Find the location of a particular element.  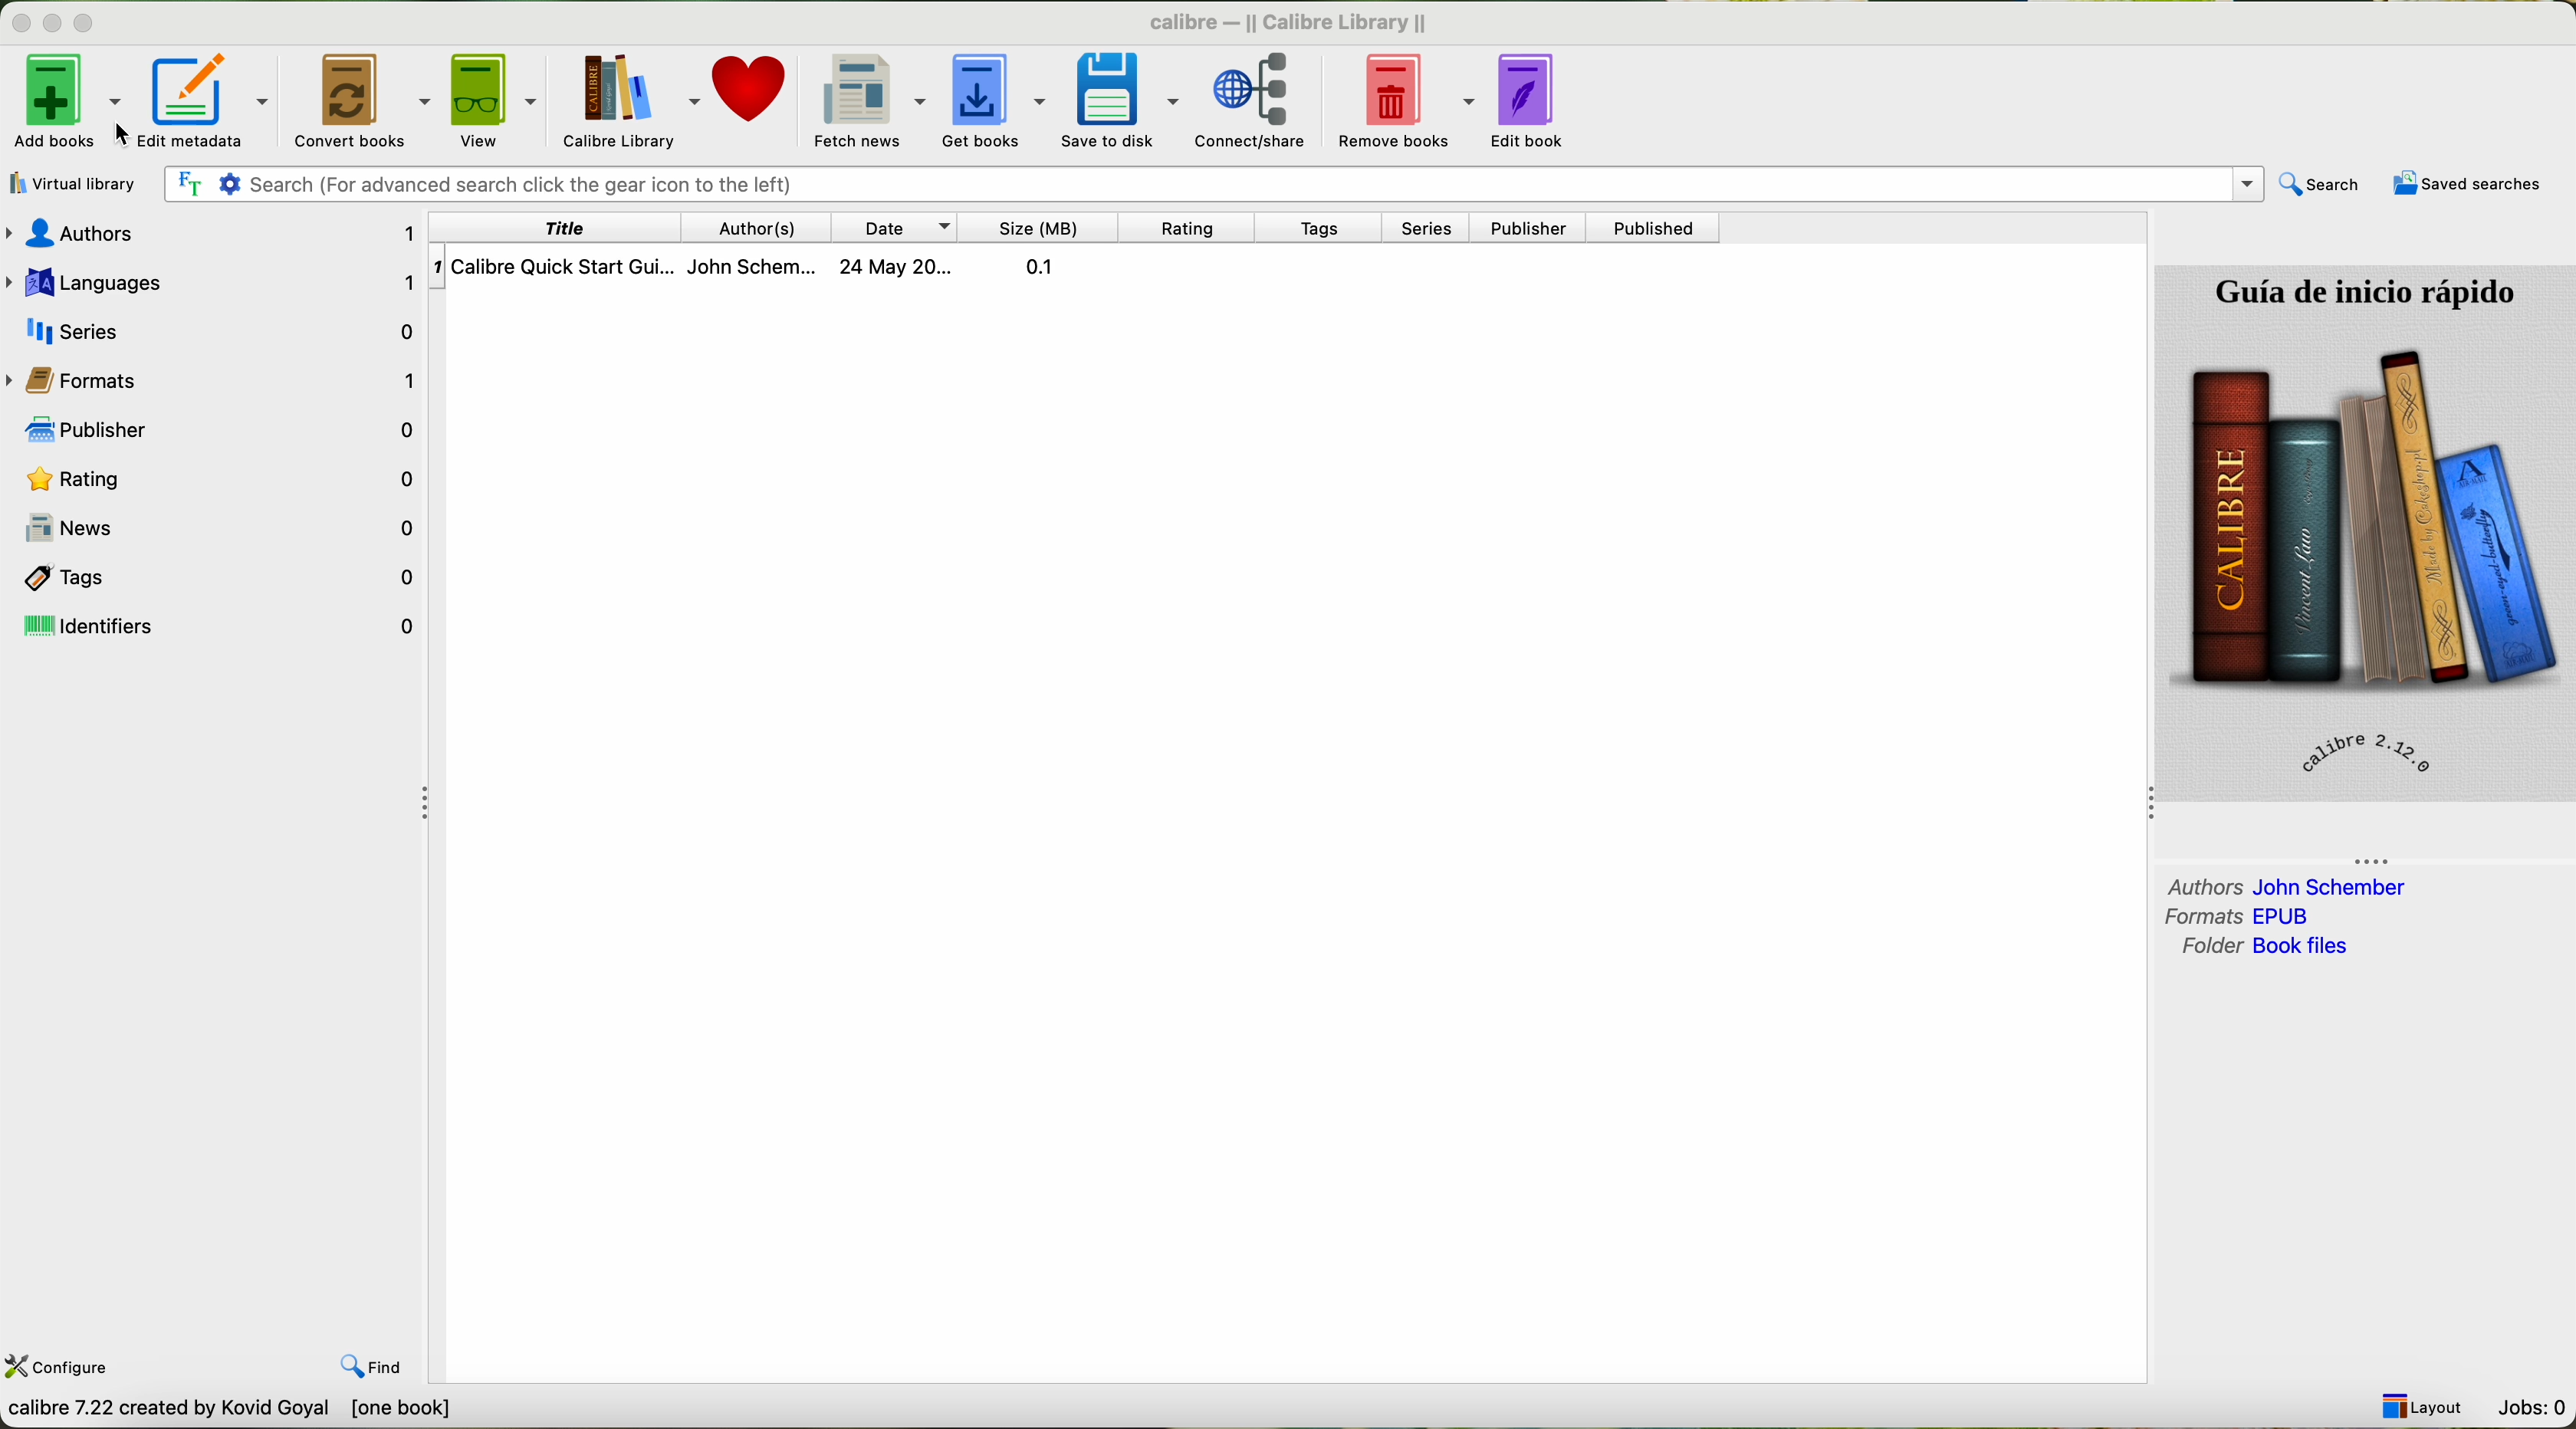

fetch news is located at coordinates (869, 98).